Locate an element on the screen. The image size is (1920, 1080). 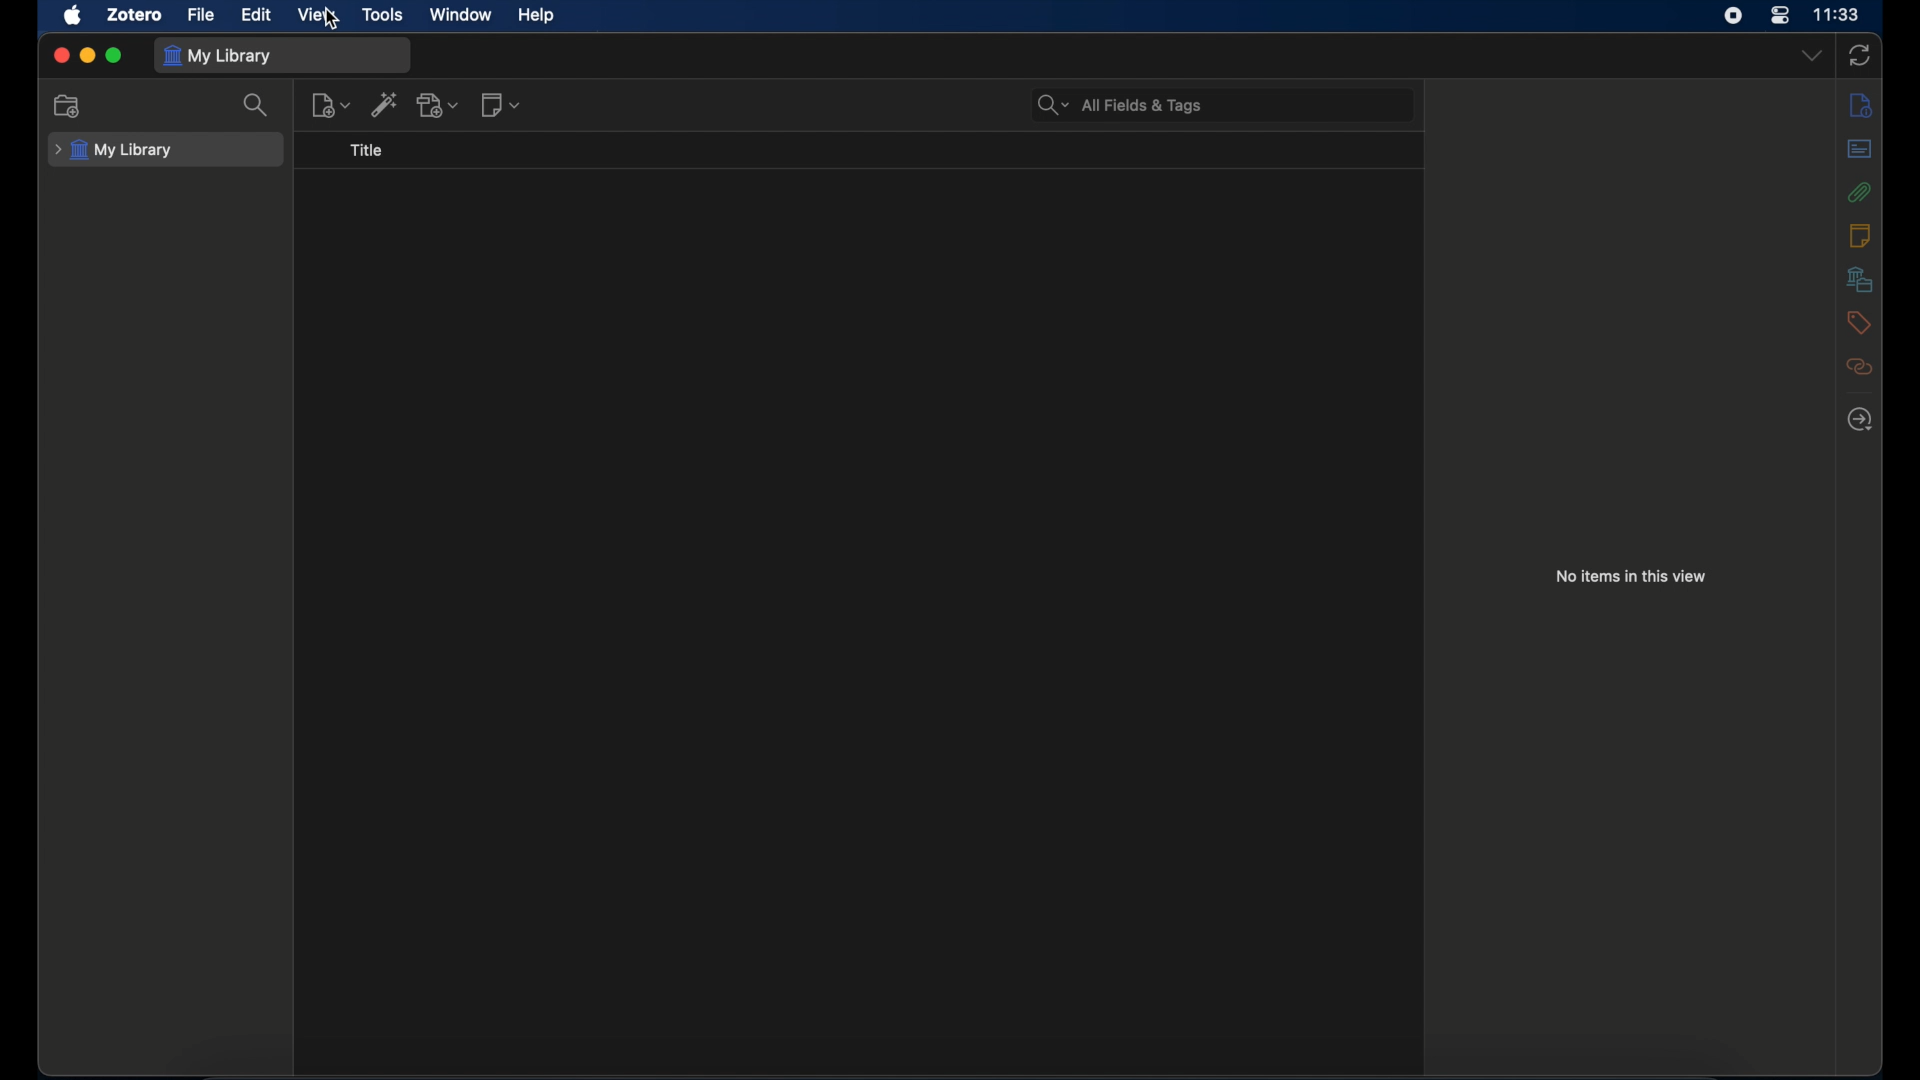
libraries is located at coordinates (1859, 279).